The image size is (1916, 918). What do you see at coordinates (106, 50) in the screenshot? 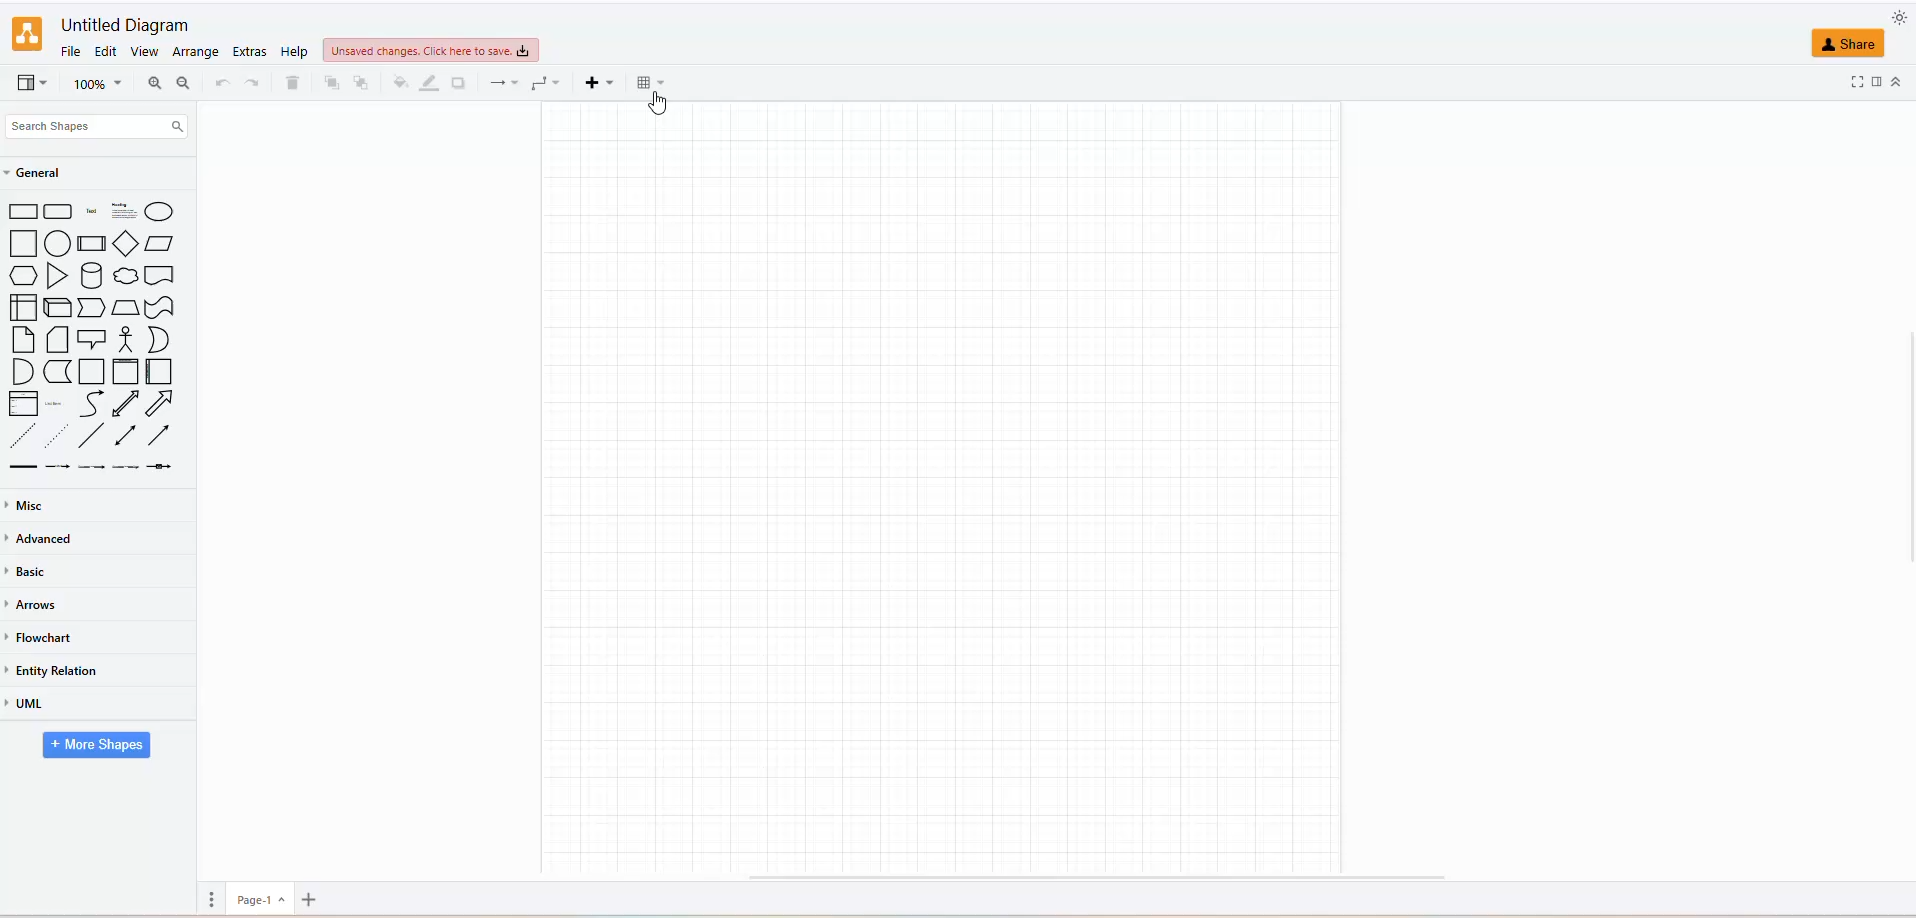
I see `edit` at bounding box center [106, 50].